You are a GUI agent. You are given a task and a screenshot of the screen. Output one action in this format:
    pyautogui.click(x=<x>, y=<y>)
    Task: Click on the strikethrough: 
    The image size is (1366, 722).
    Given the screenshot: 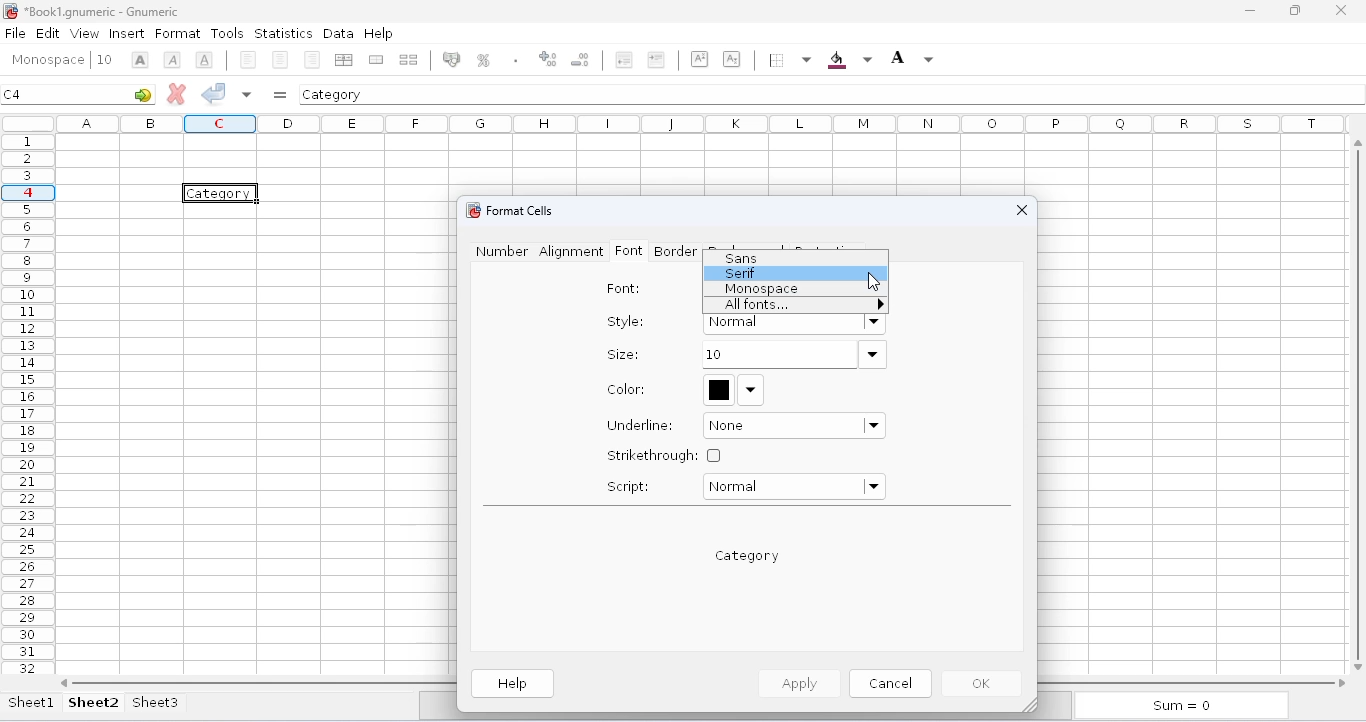 What is the action you would take?
    pyautogui.click(x=664, y=455)
    